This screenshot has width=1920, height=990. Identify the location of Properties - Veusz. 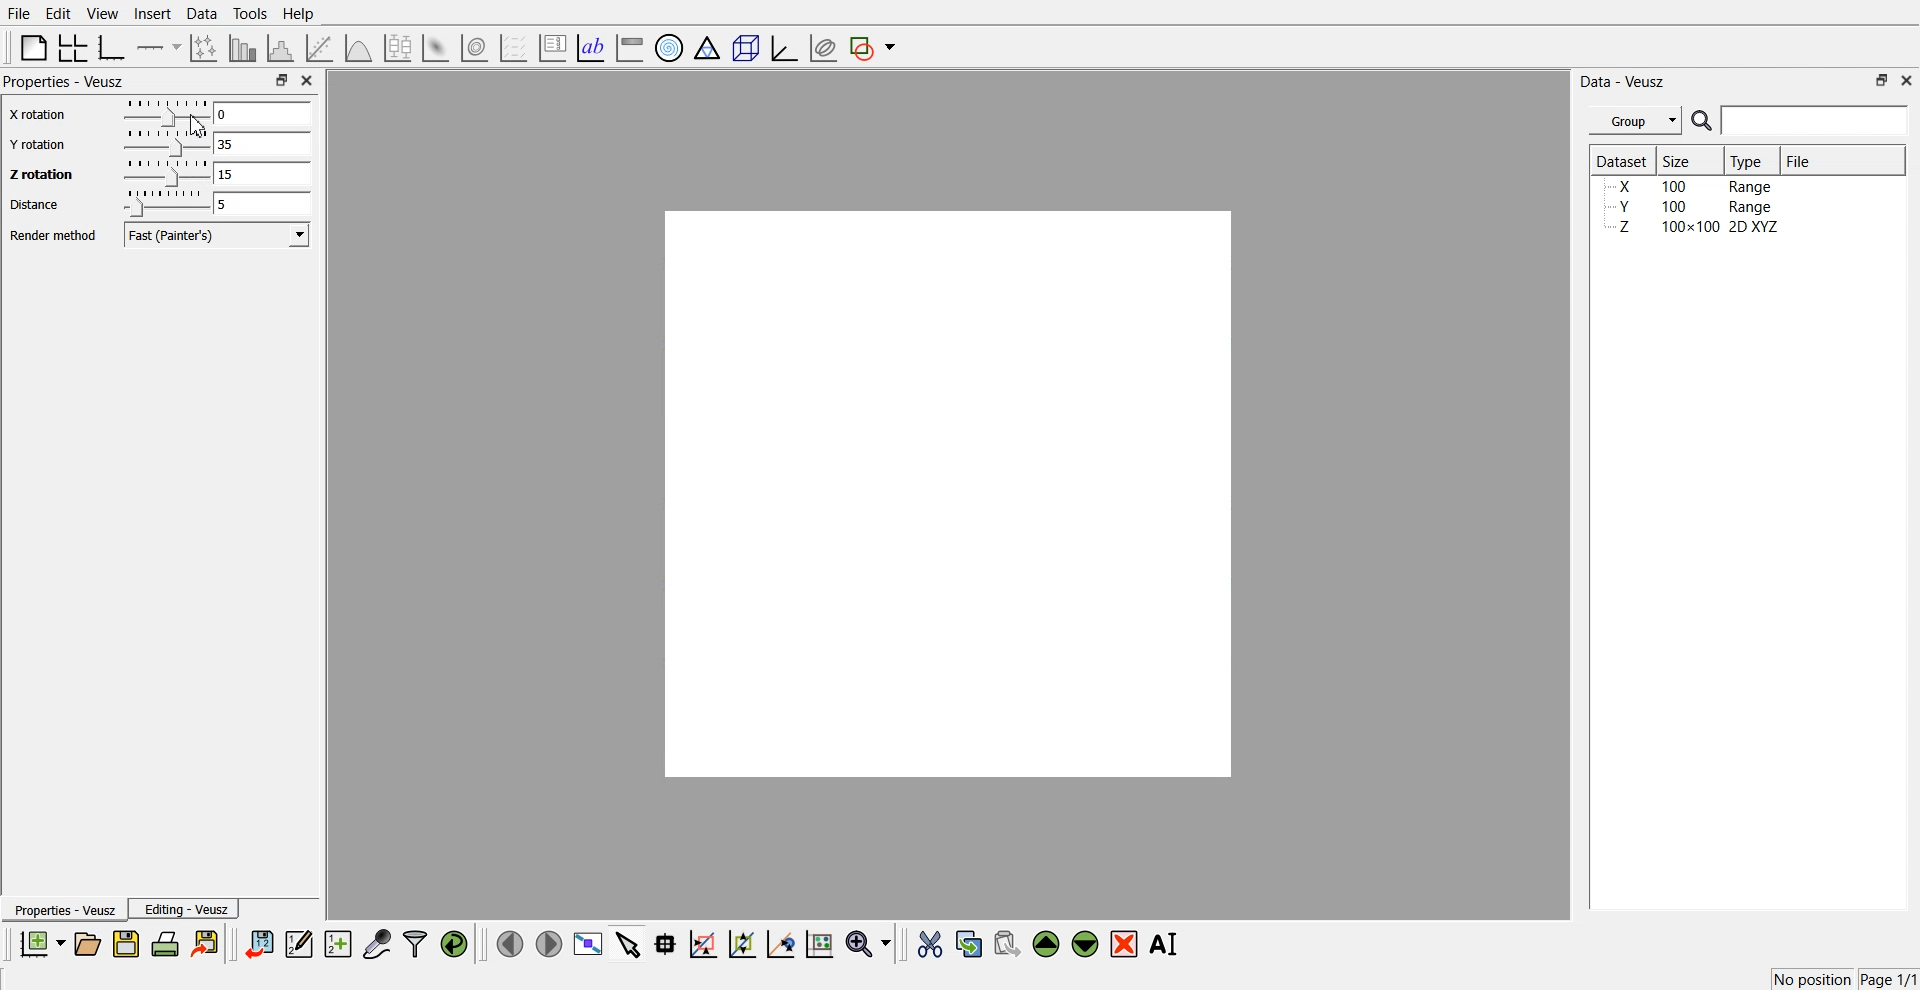
(64, 81).